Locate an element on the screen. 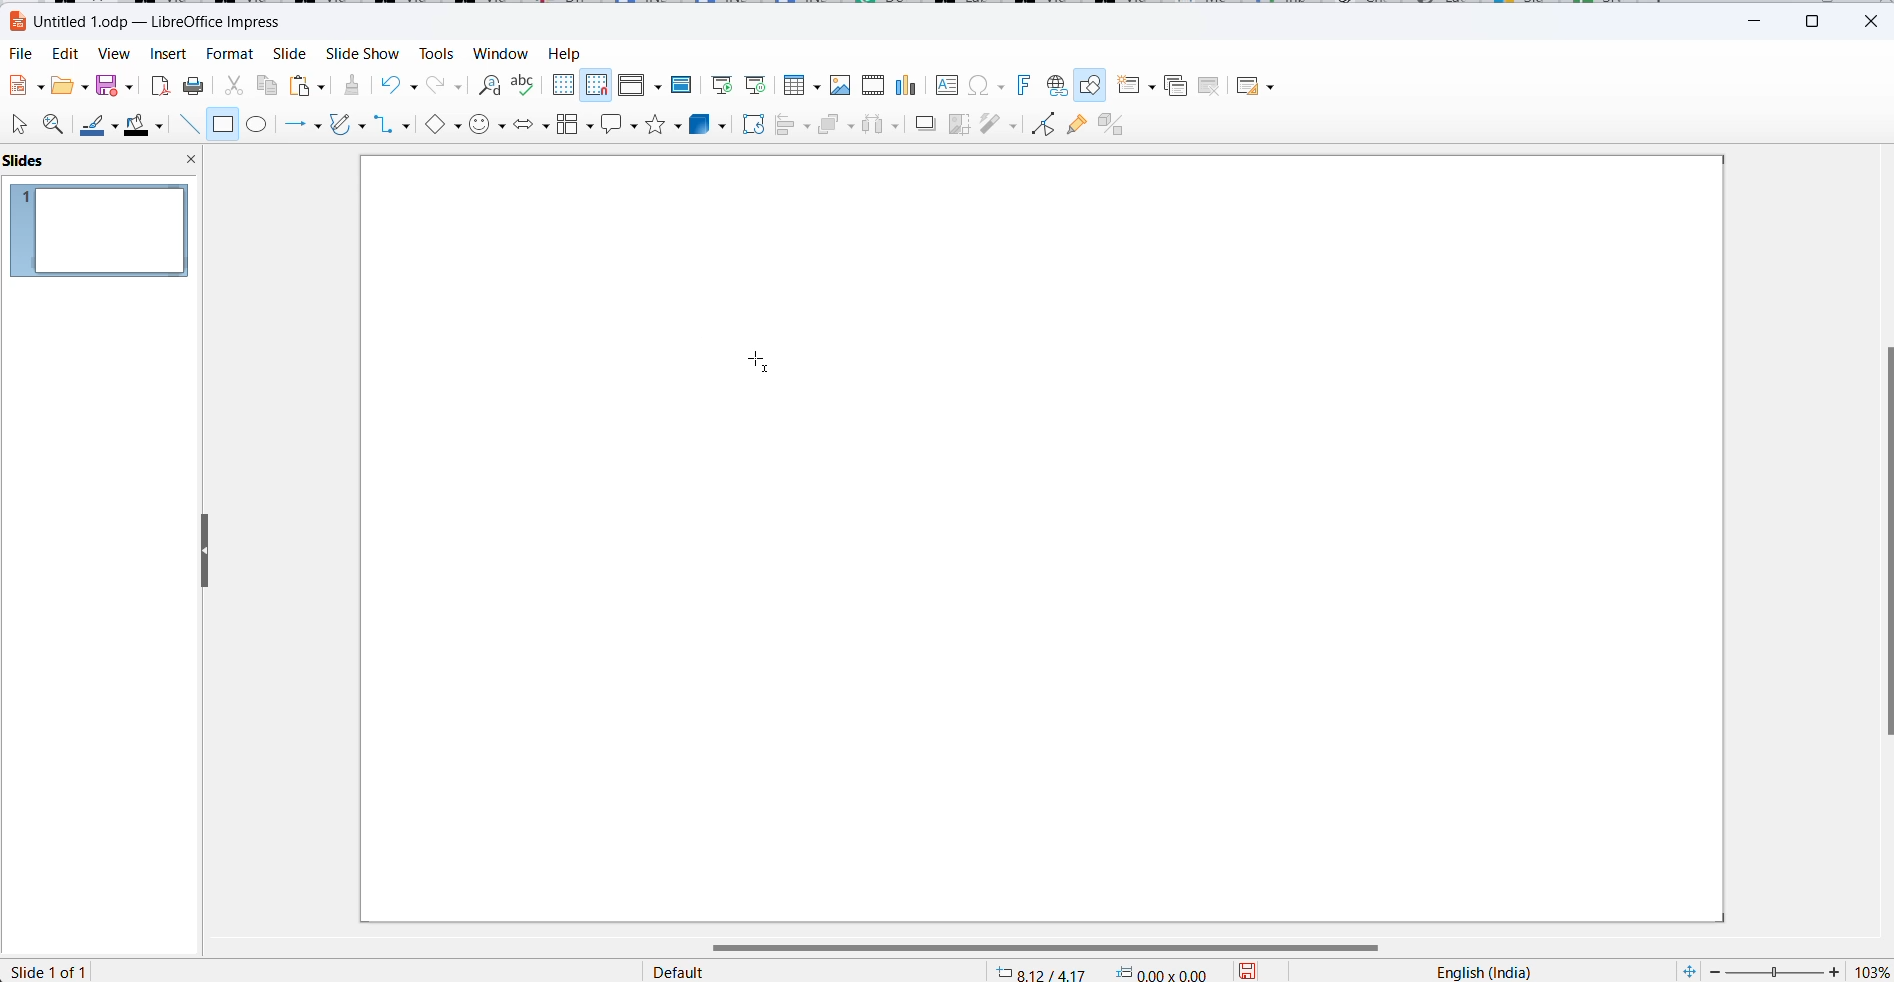  close is located at coordinates (1872, 20).